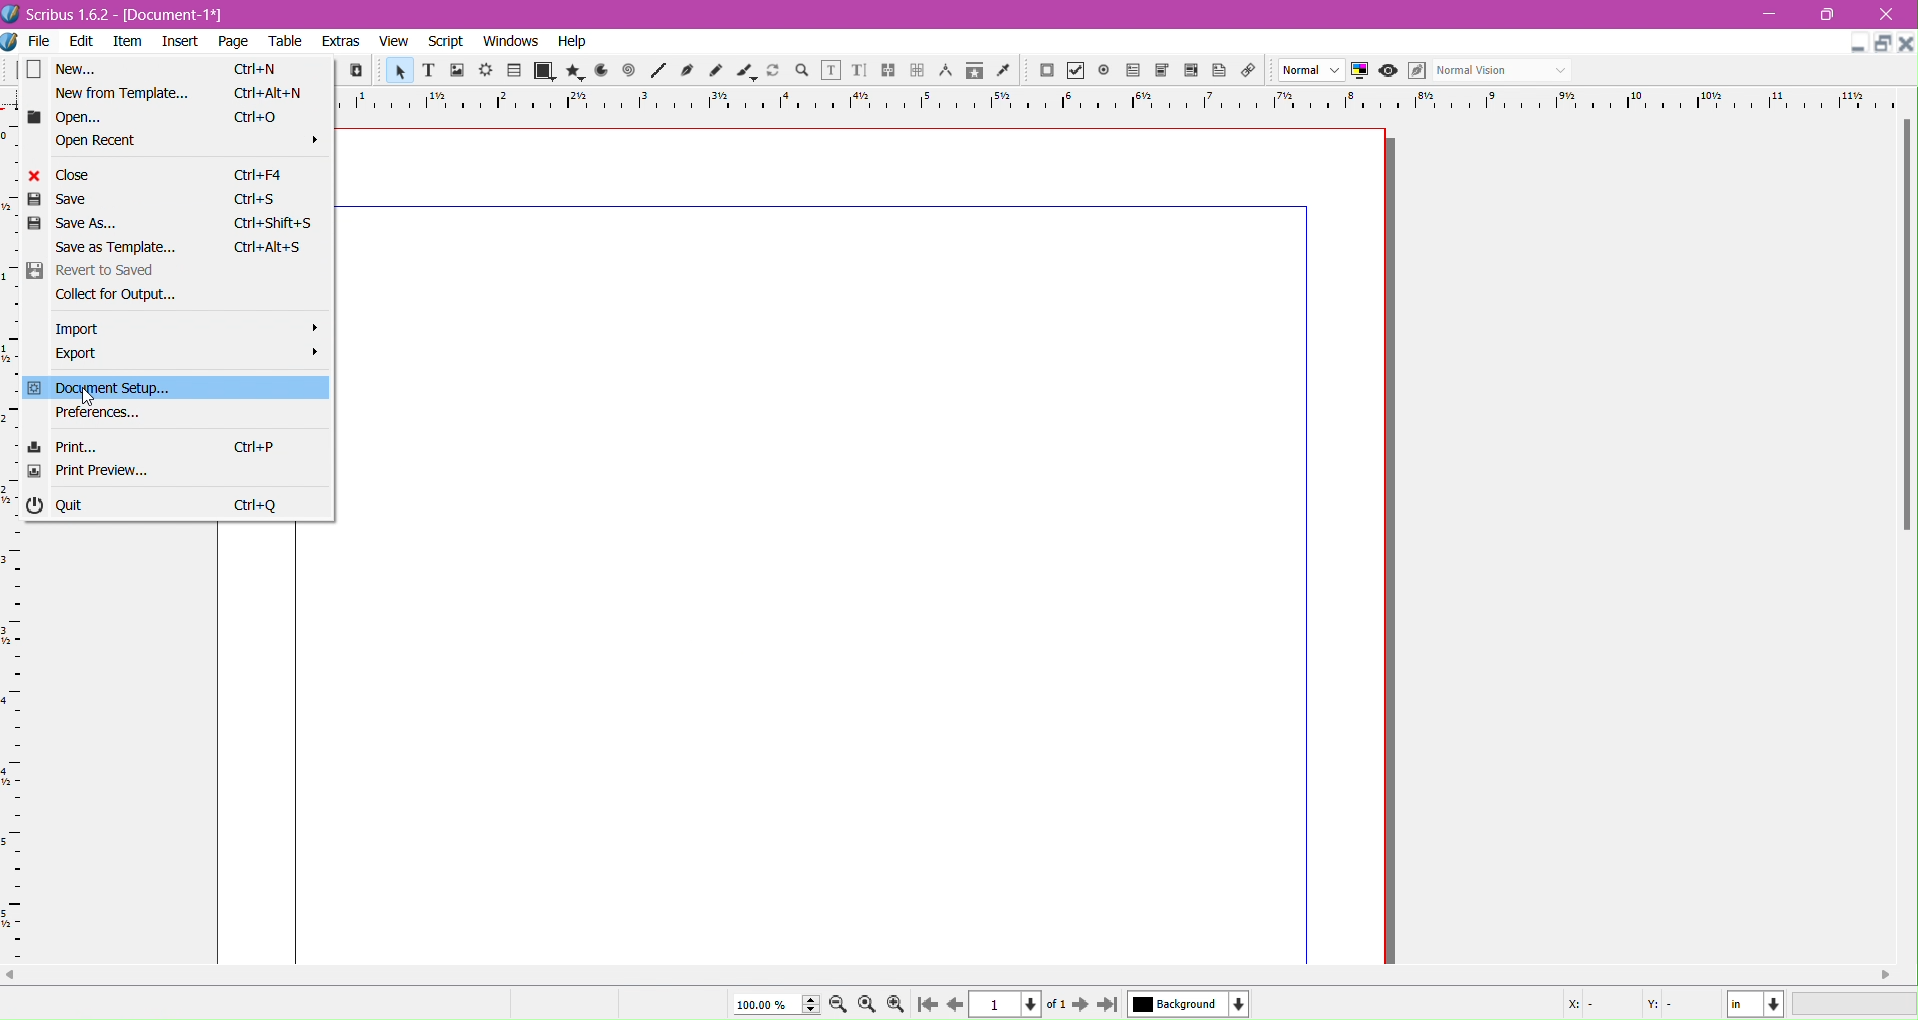  Describe the element at coordinates (629, 71) in the screenshot. I see `spiral` at that location.